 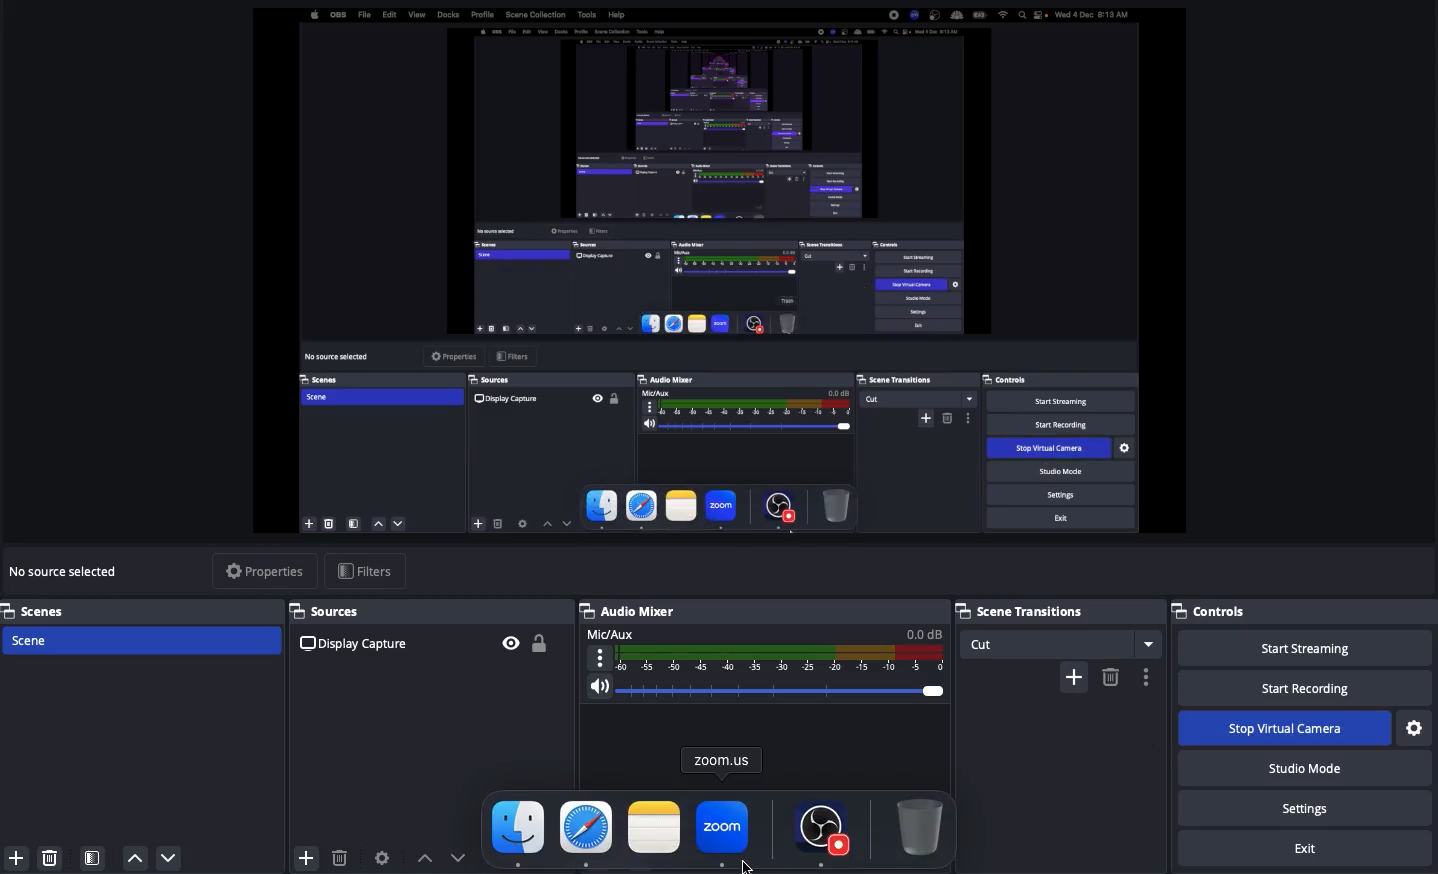 What do you see at coordinates (767, 686) in the screenshot?
I see `Volume` at bounding box center [767, 686].